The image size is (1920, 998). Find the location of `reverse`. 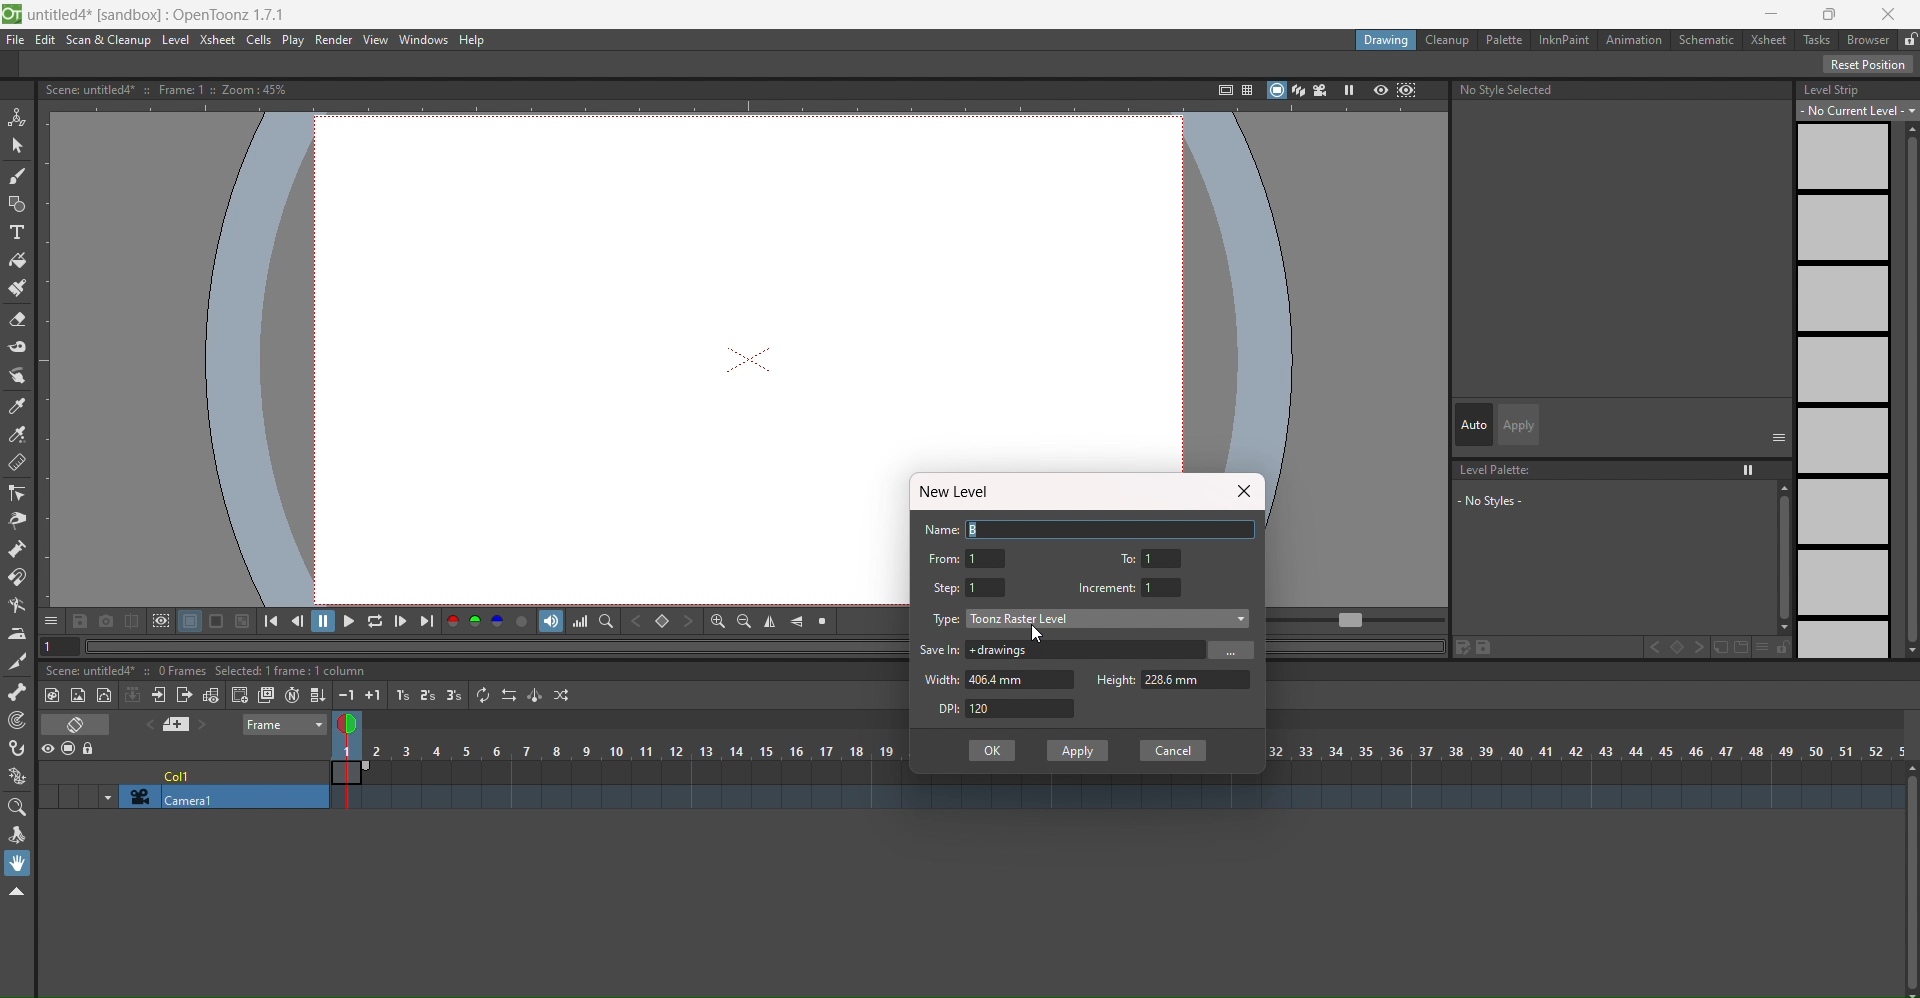

reverse is located at coordinates (508, 694).